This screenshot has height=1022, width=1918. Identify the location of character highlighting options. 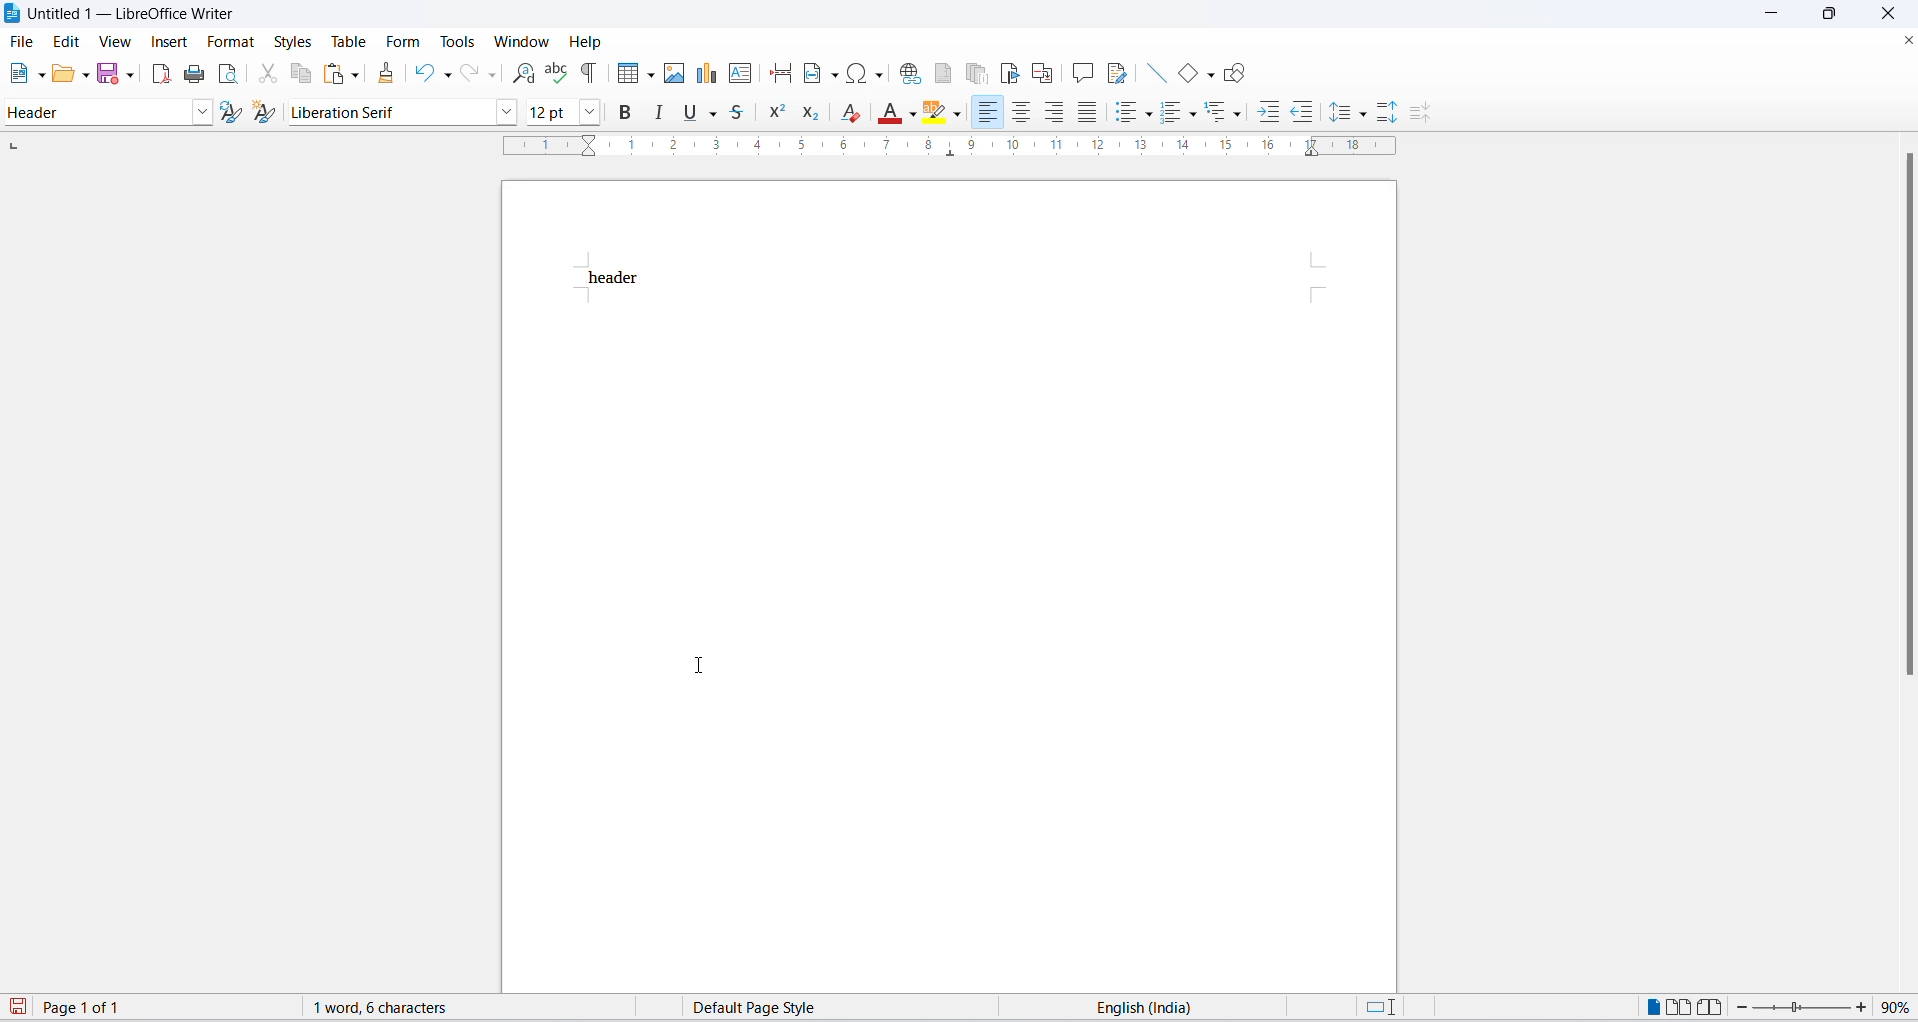
(961, 113).